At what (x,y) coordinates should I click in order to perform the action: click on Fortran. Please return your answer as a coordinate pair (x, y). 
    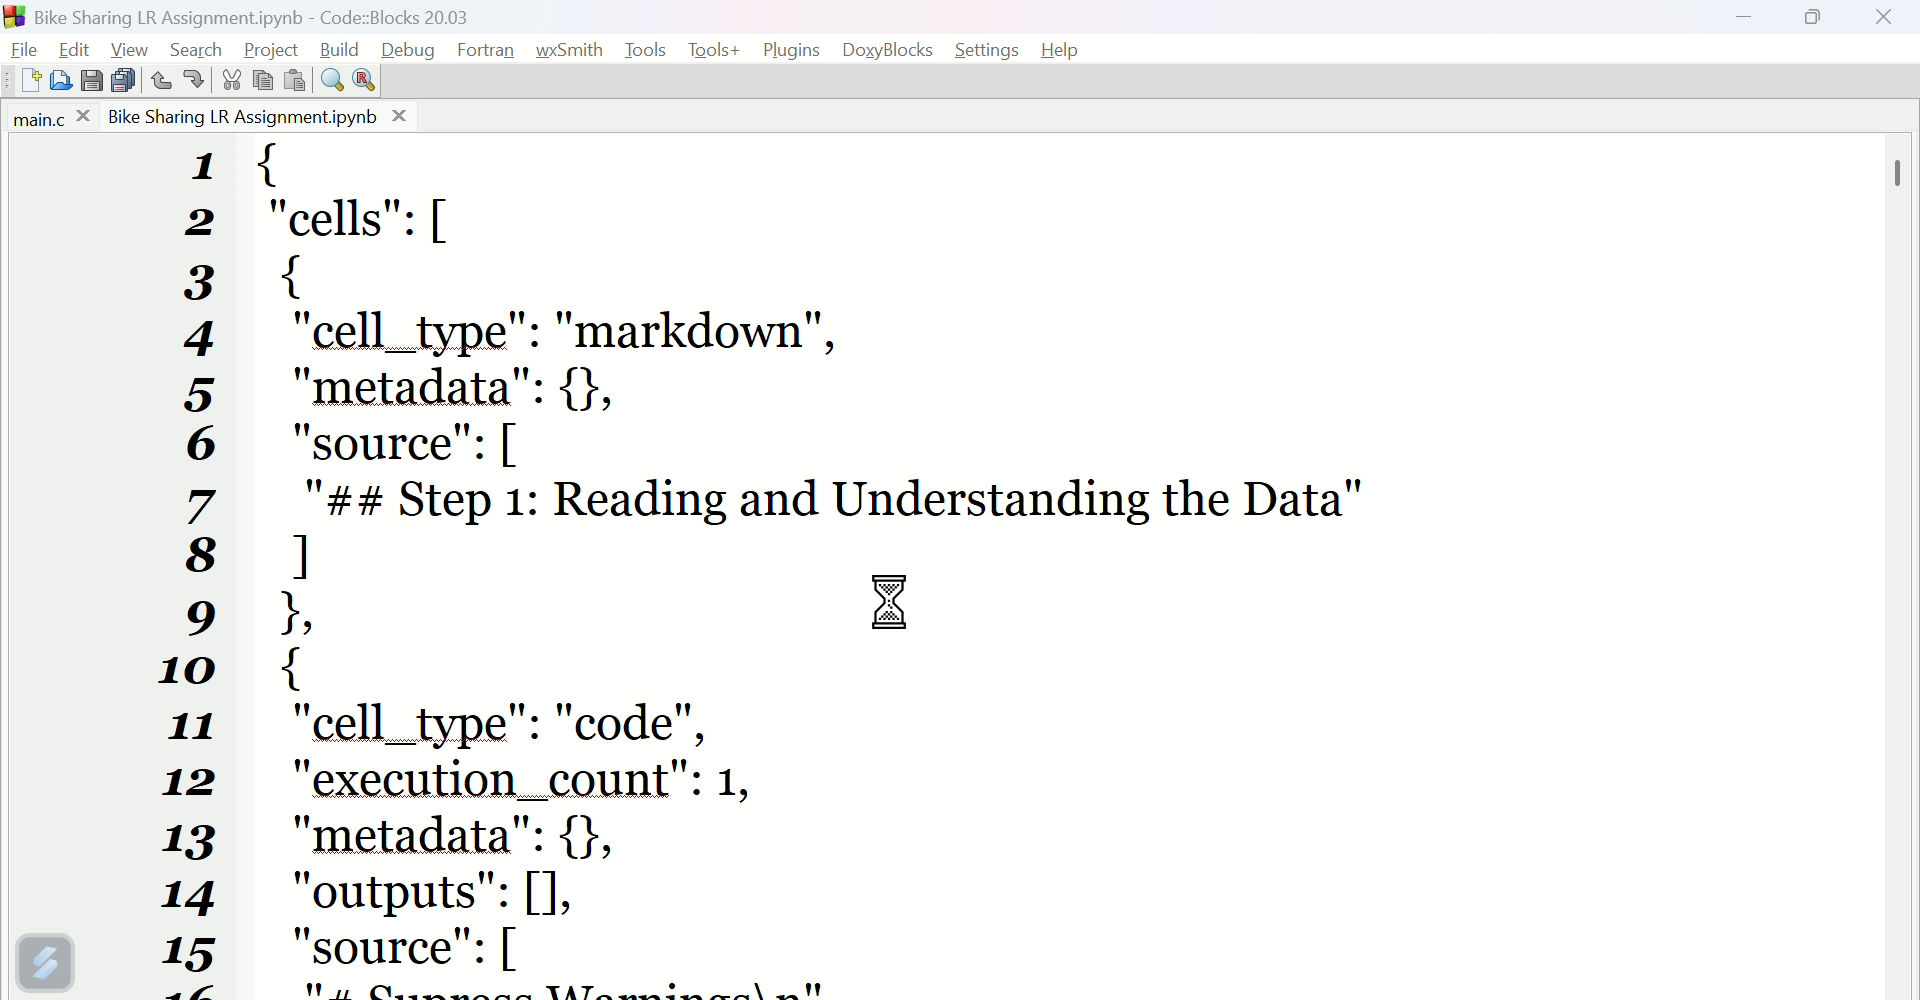
    Looking at the image, I should click on (490, 51).